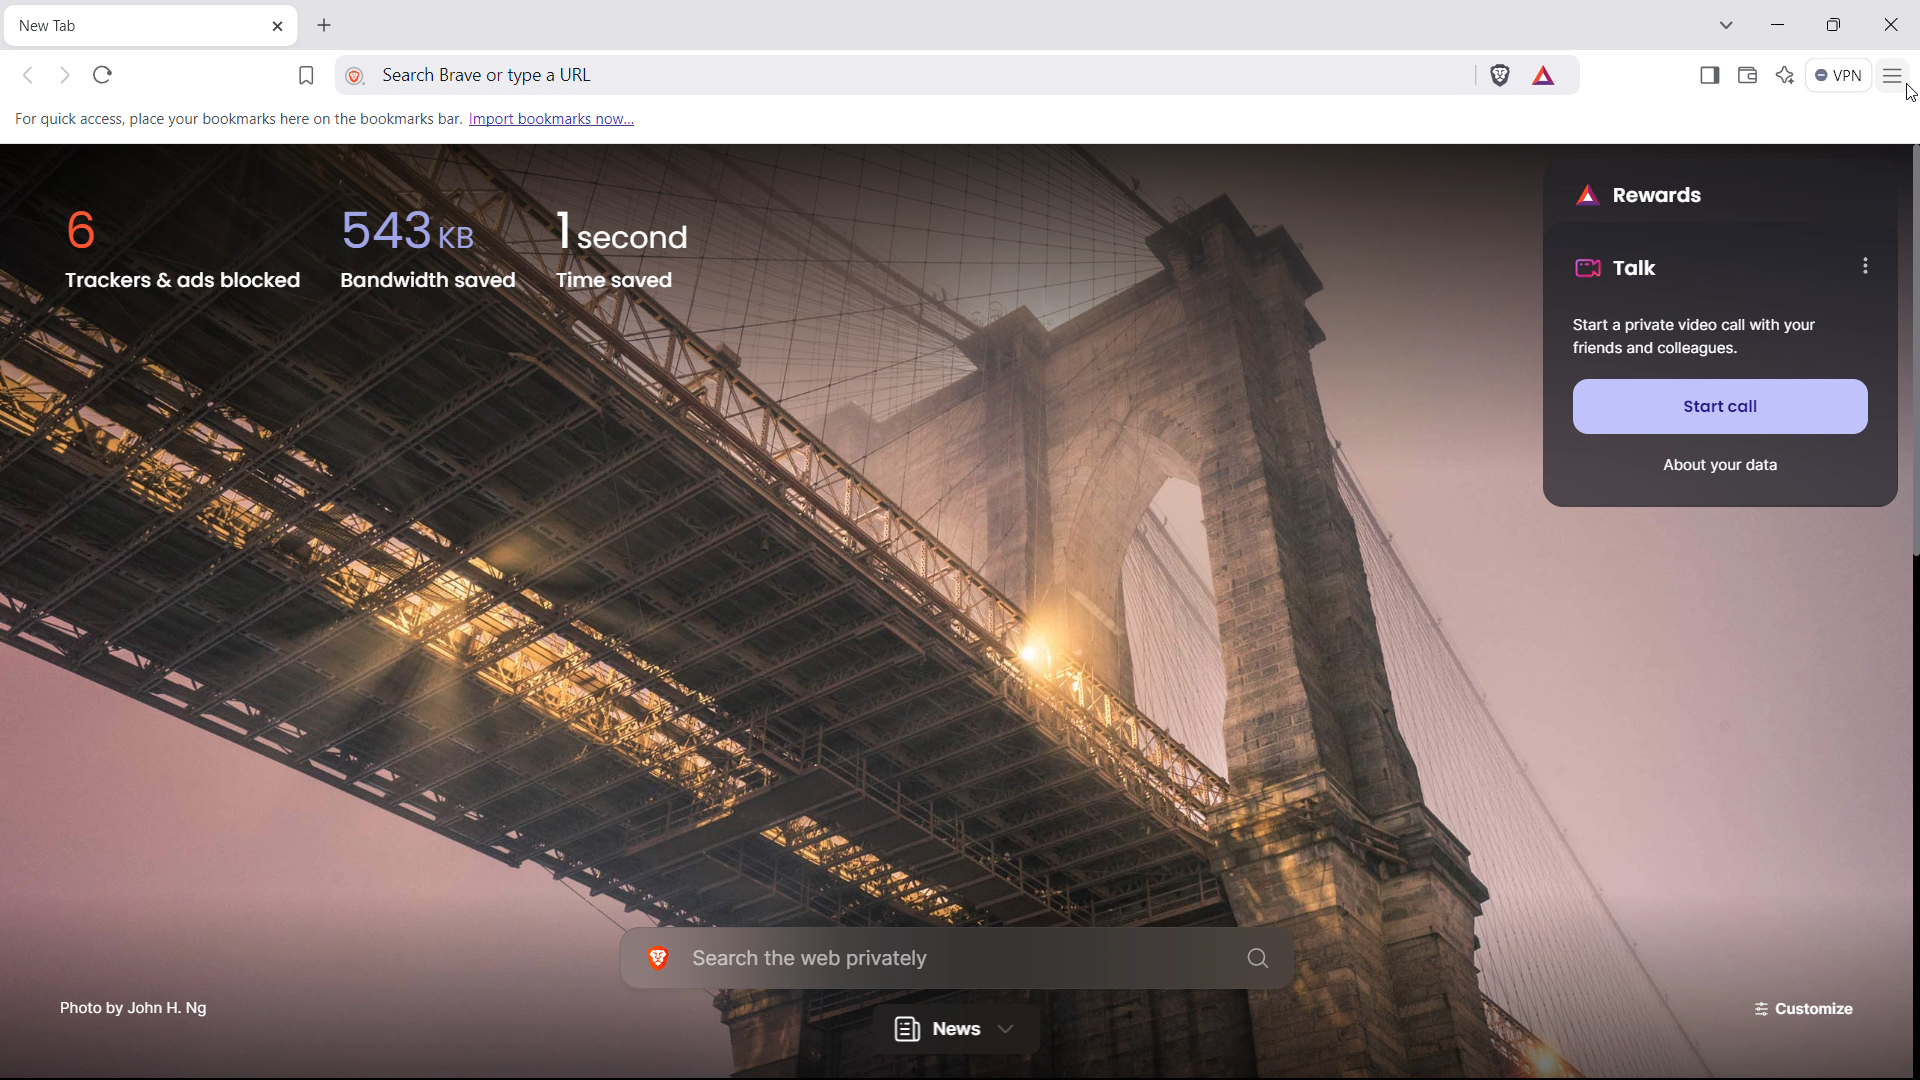 Image resolution: width=1920 pixels, height=1080 pixels. I want to click on click to go back forward to see history , so click(62, 74).